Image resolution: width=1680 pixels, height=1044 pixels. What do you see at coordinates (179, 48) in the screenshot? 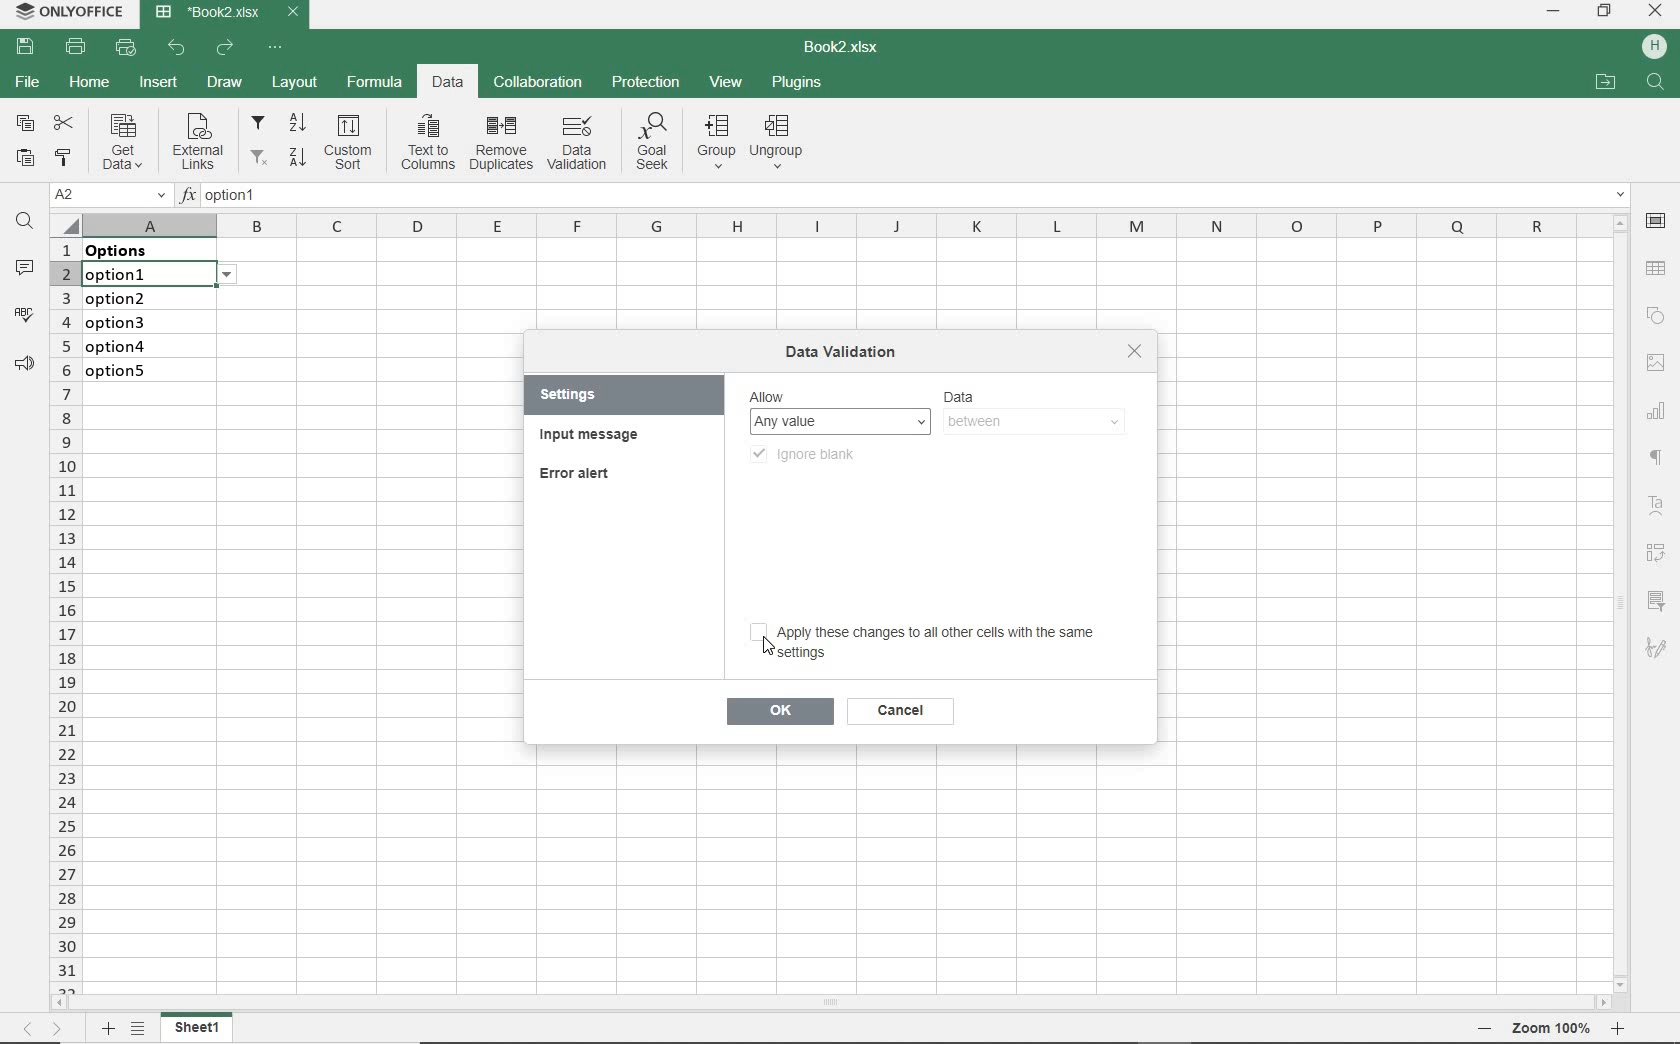
I see `UNDO` at bounding box center [179, 48].